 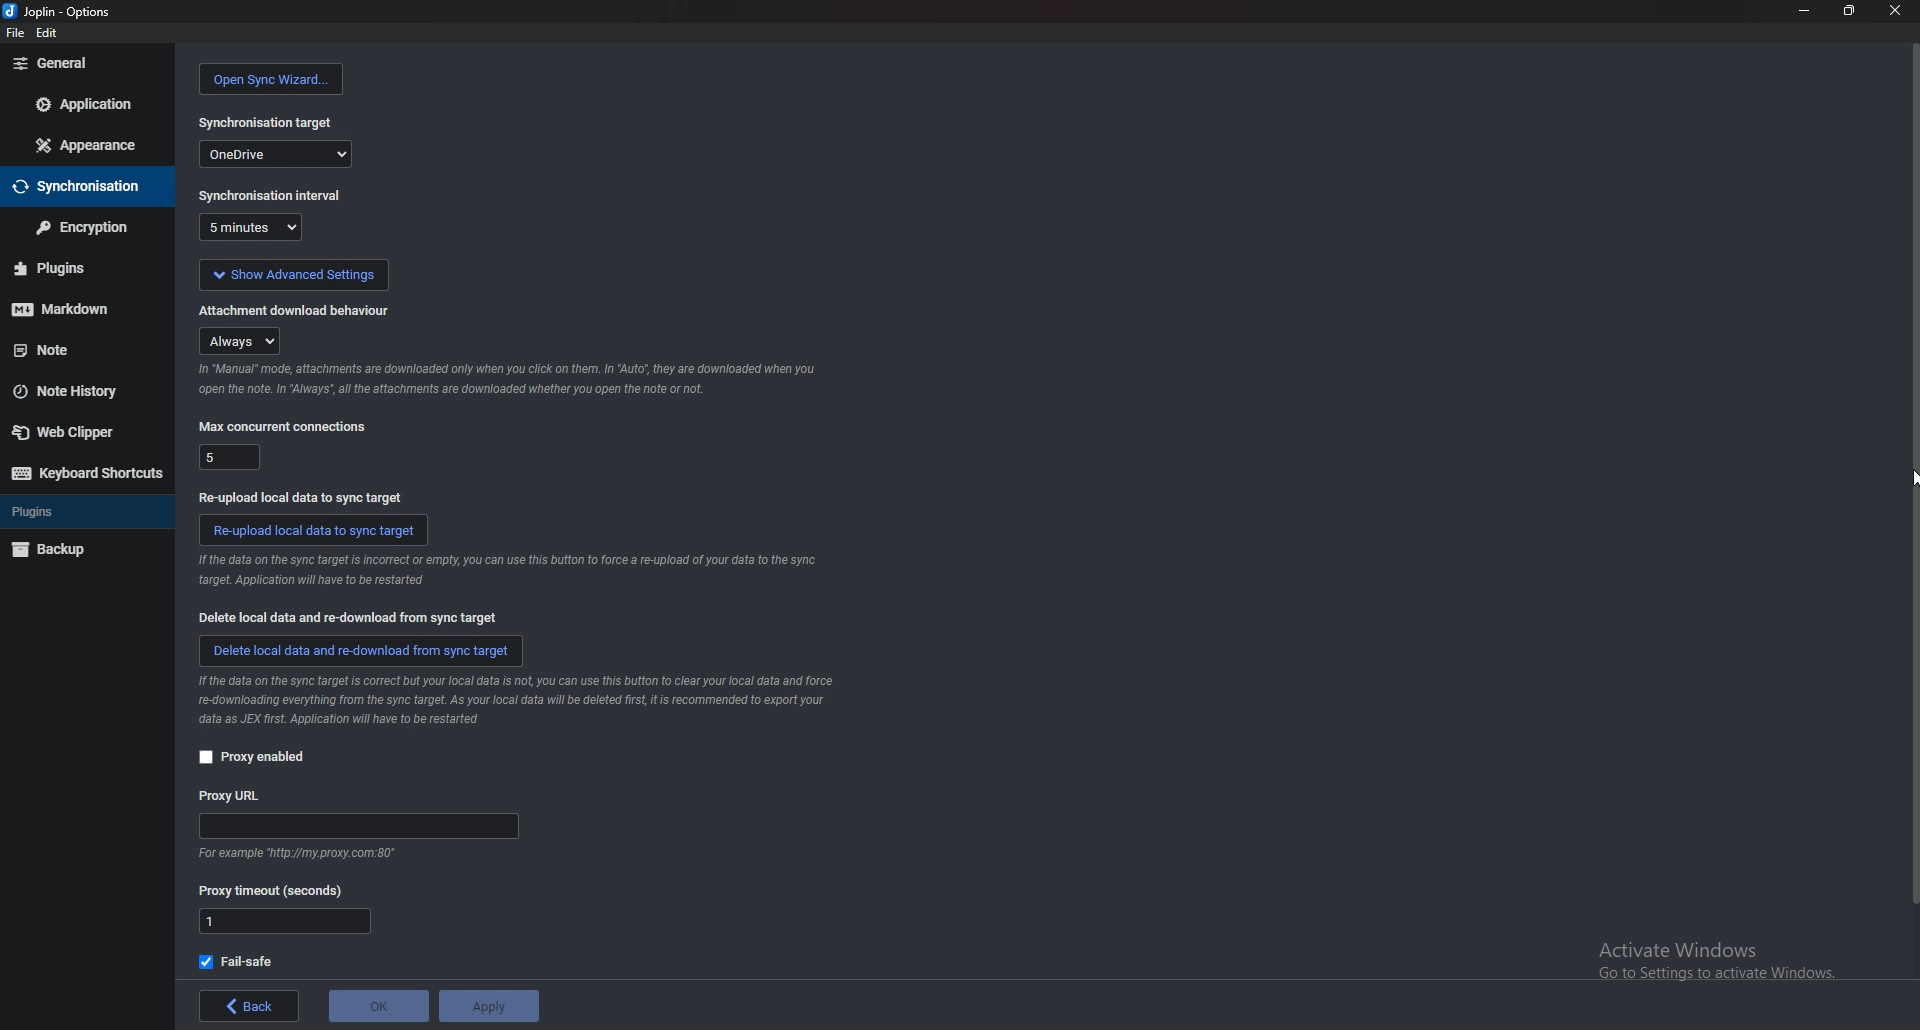 I want to click on markdown, so click(x=72, y=311).